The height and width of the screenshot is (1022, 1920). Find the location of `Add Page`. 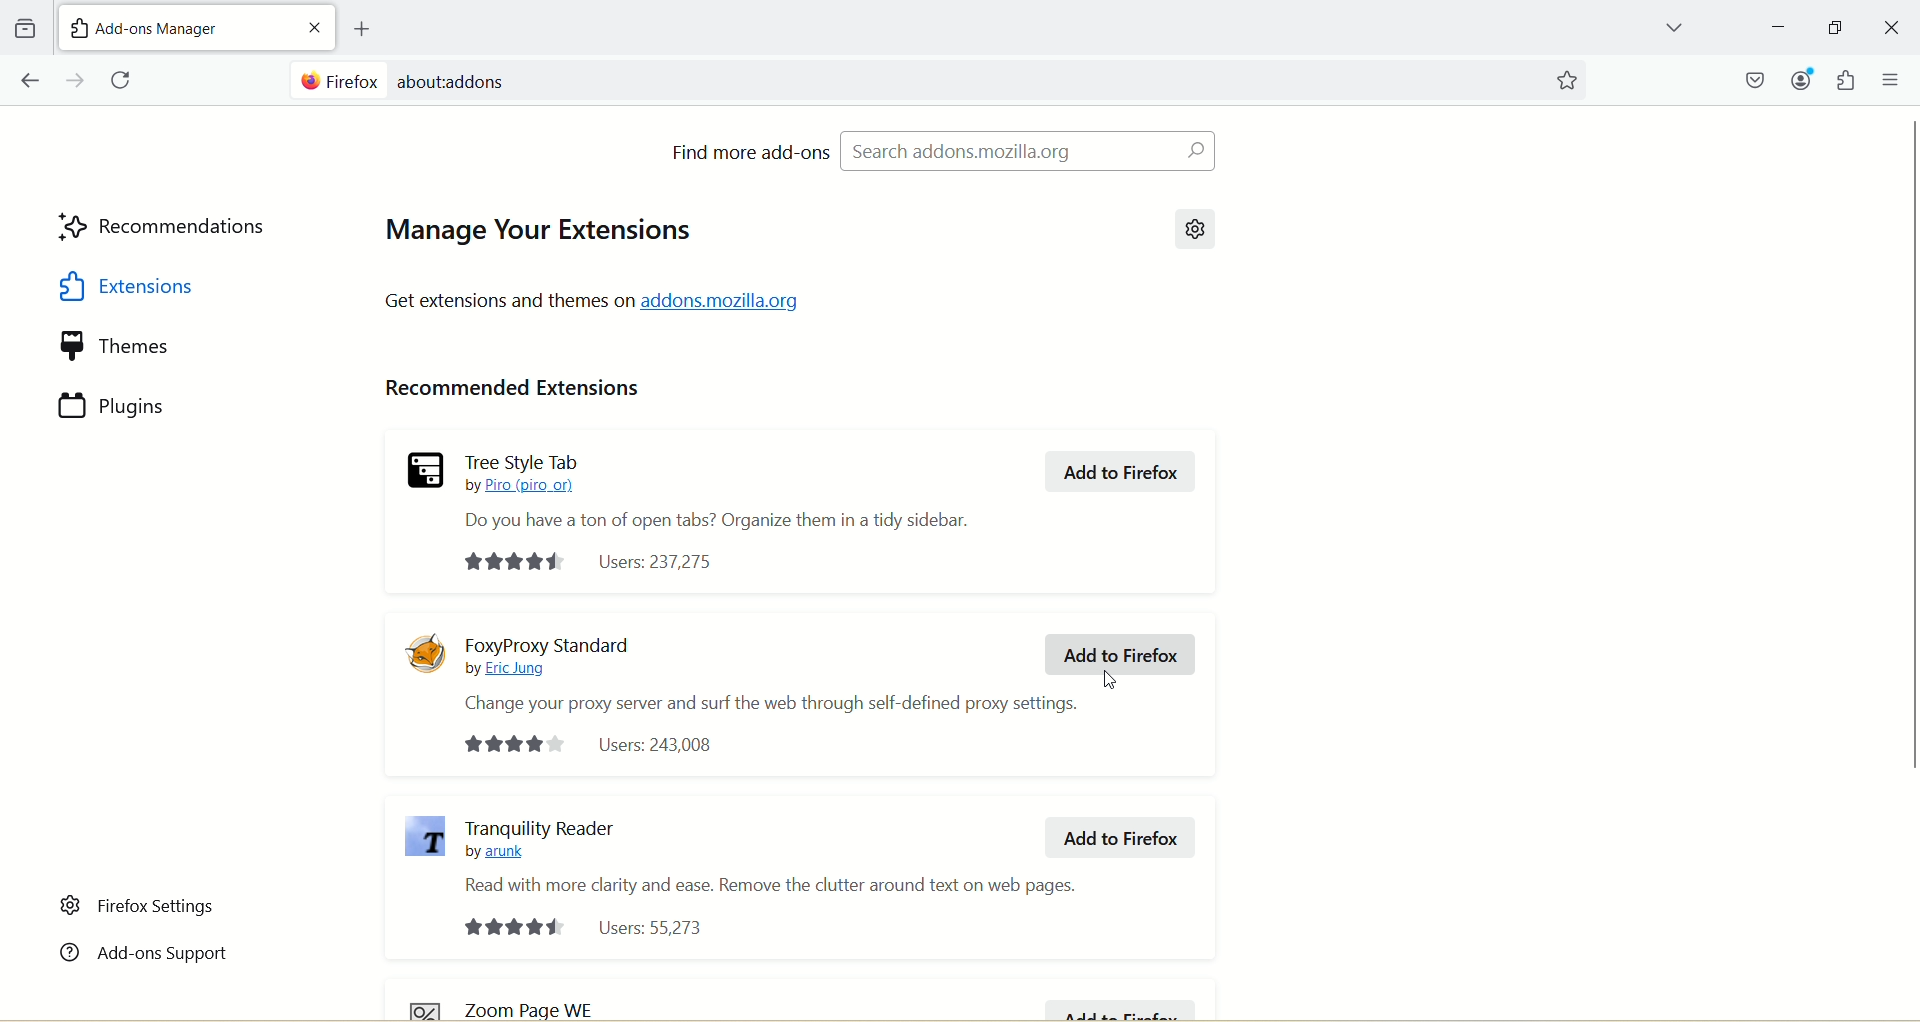

Add Page is located at coordinates (359, 29).